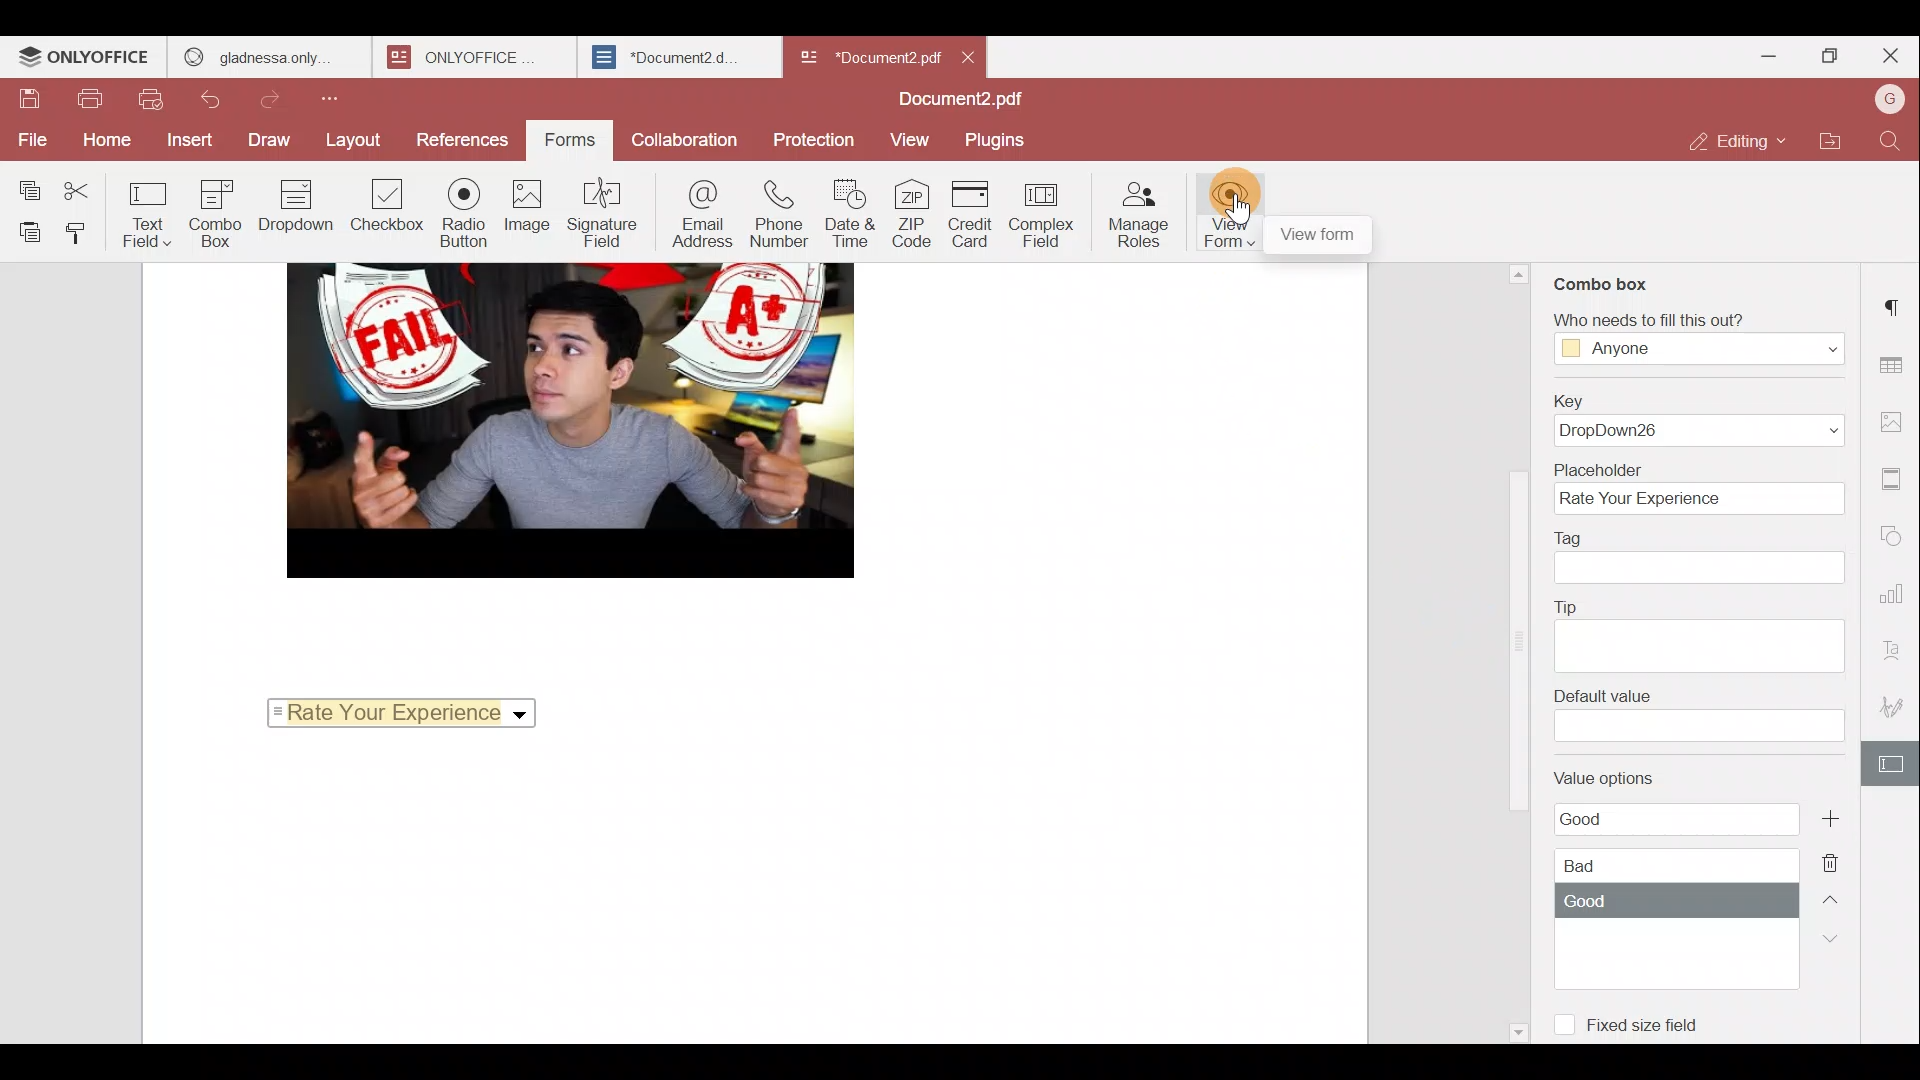  What do you see at coordinates (1897, 596) in the screenshot?
I see `Chart settings` at bounding box center [1897, 596].